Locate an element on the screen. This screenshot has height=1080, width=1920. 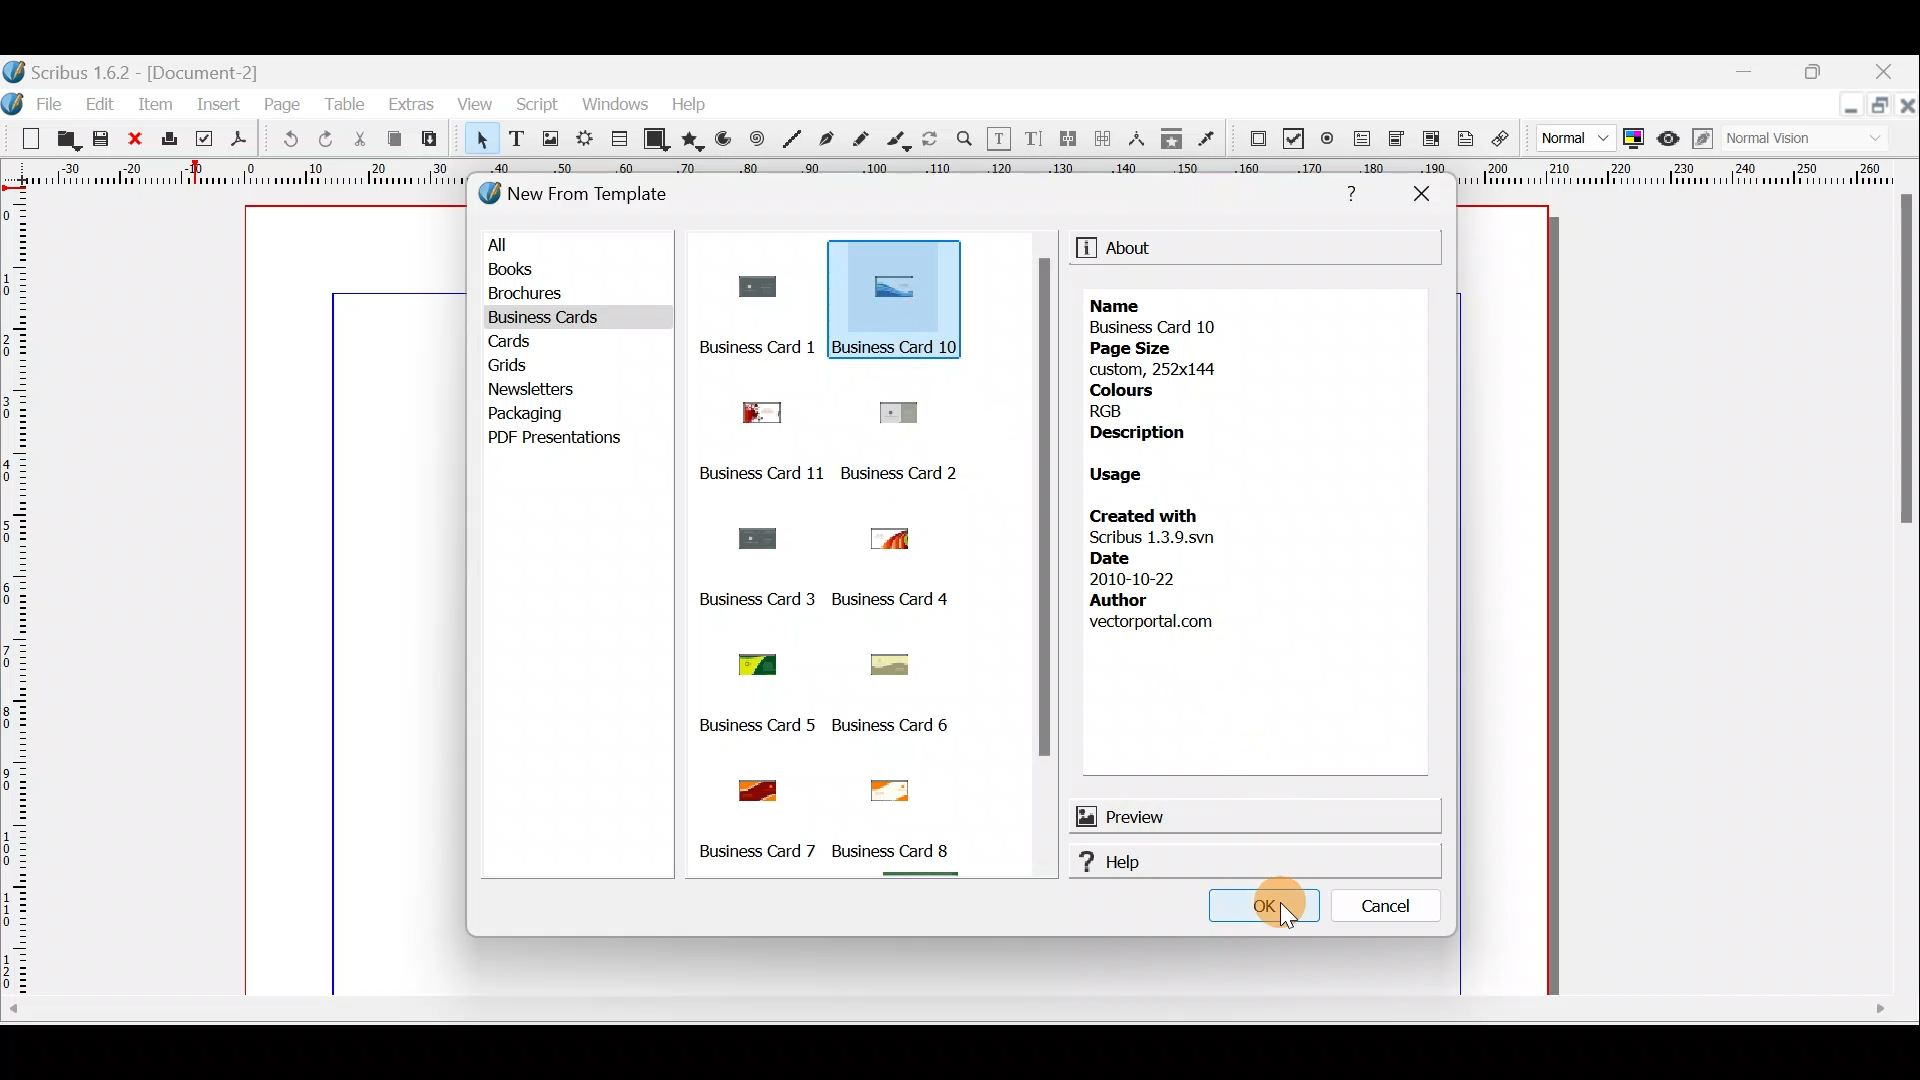
Save as PDF is located at coordinates (239, 141).